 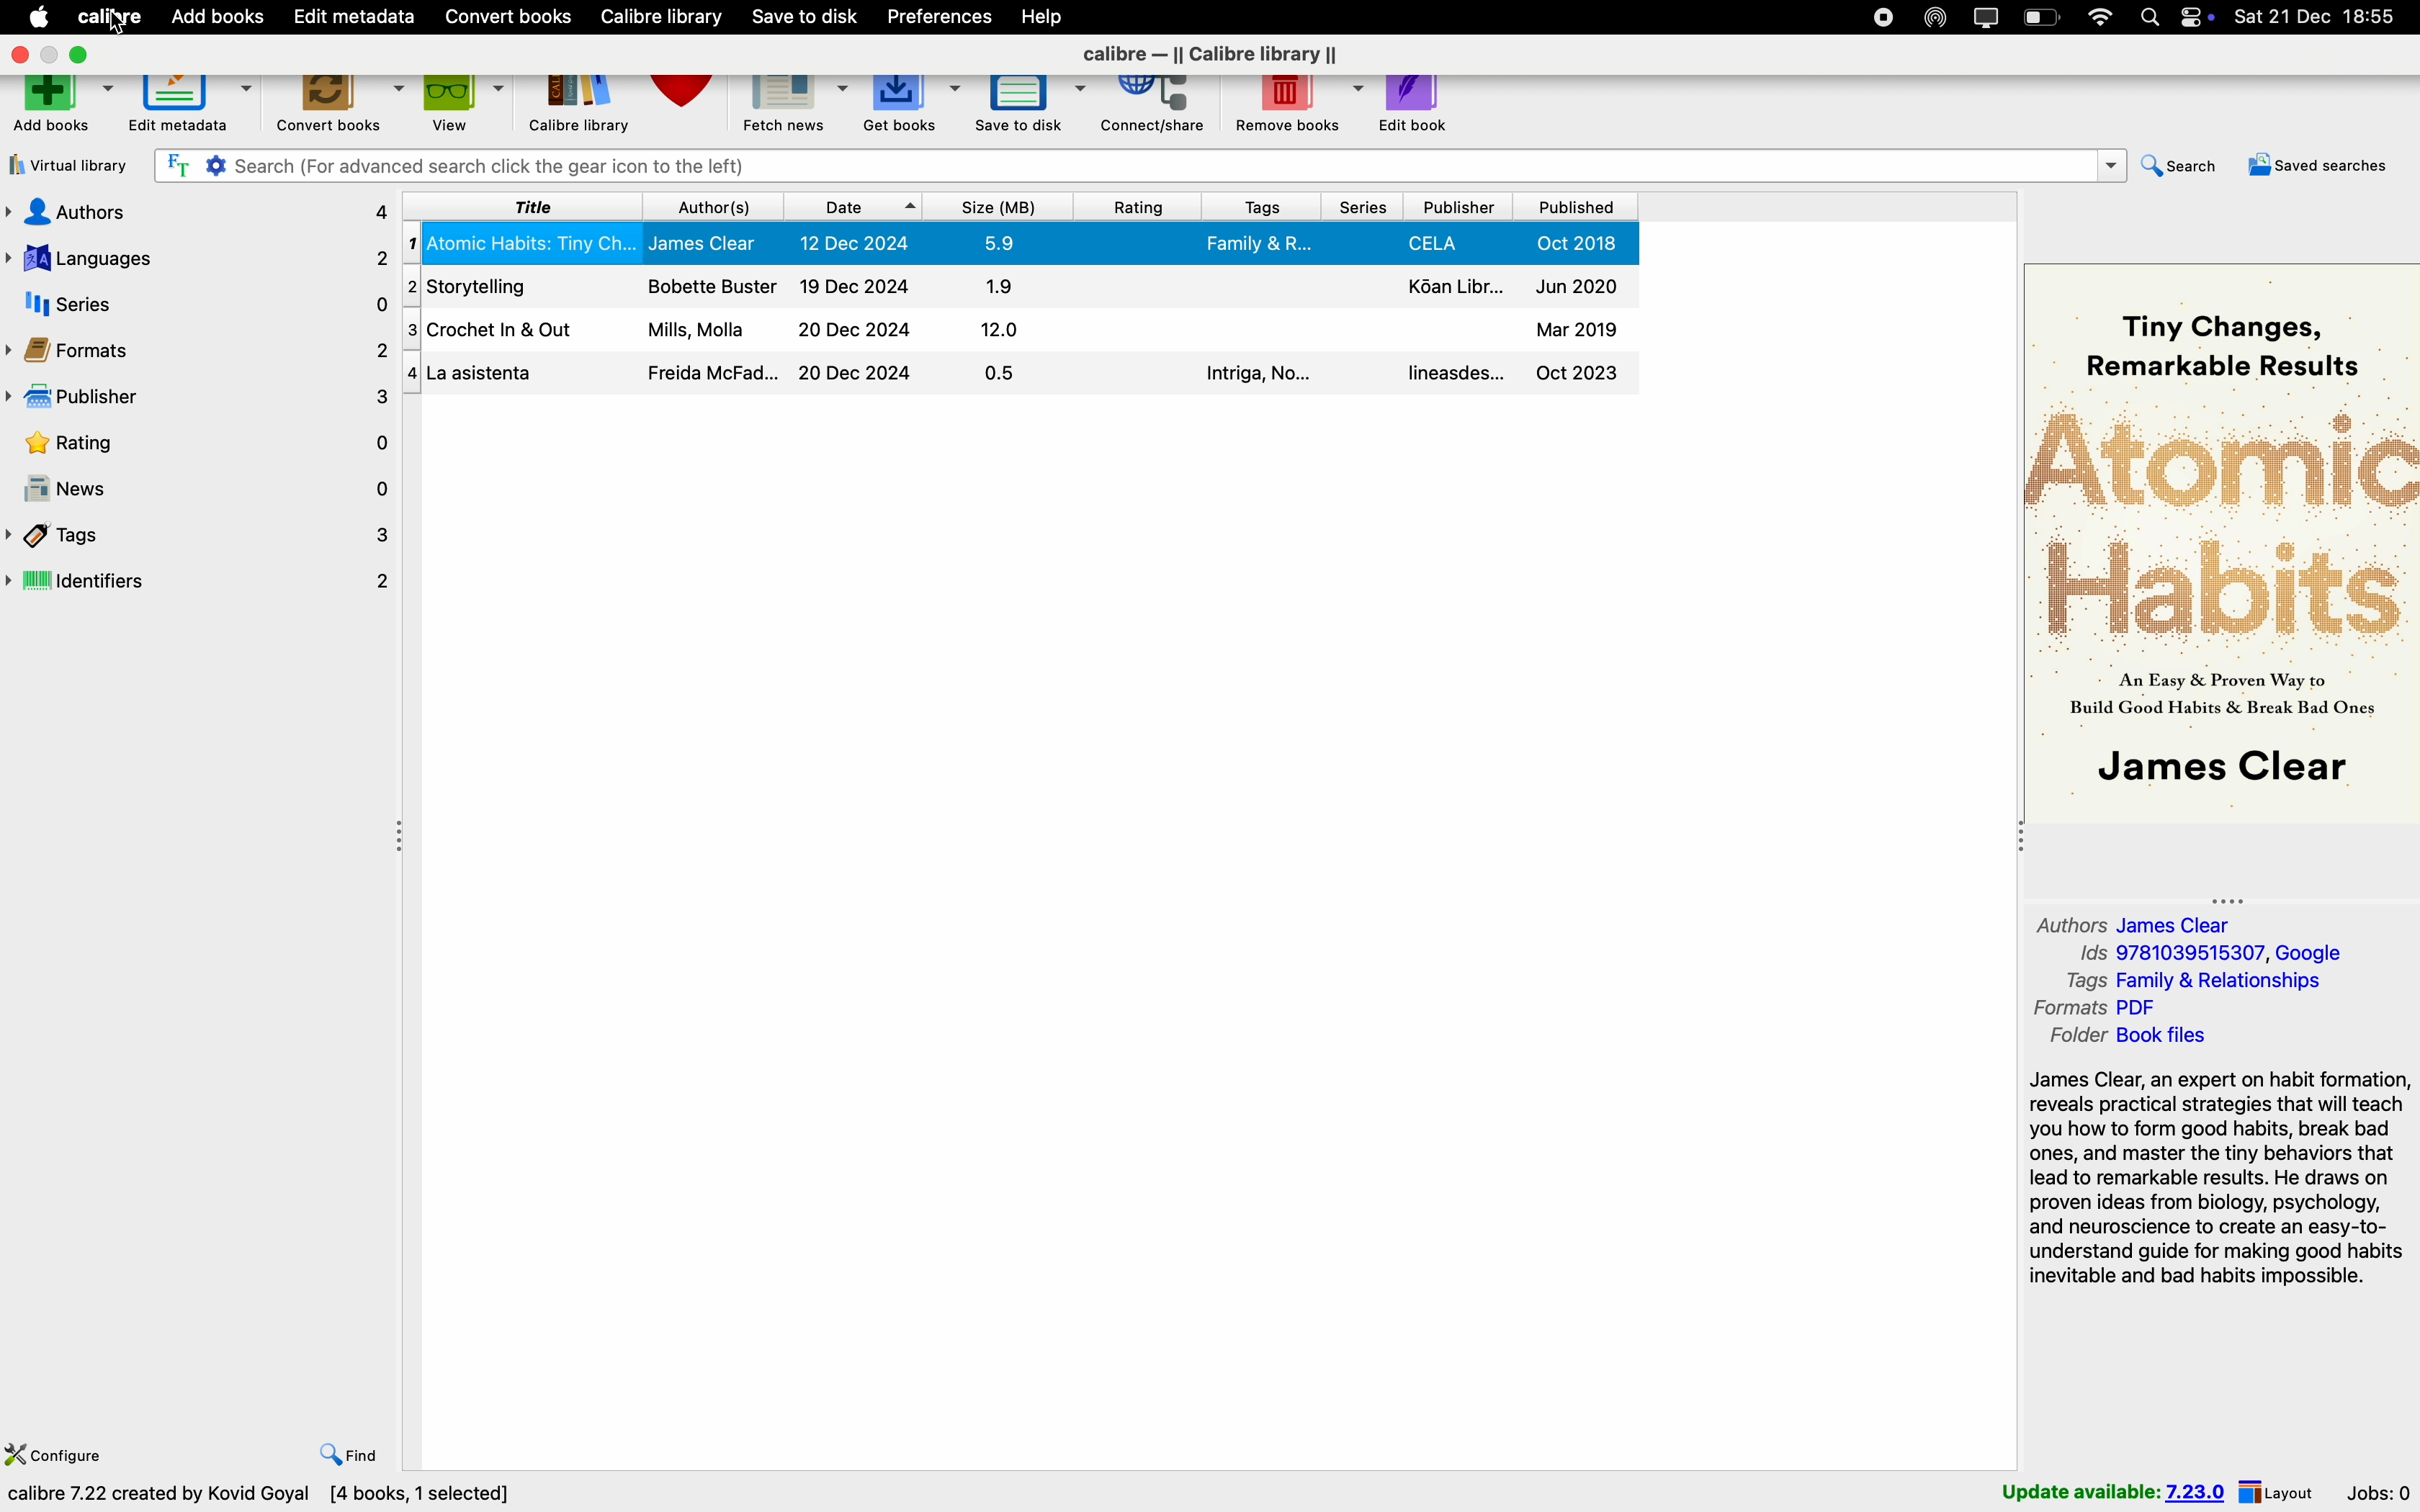 What do you see at coordinates (85, 55) in the screenshot?
I see `maximize Calibre` at bounding box center [85, 55].